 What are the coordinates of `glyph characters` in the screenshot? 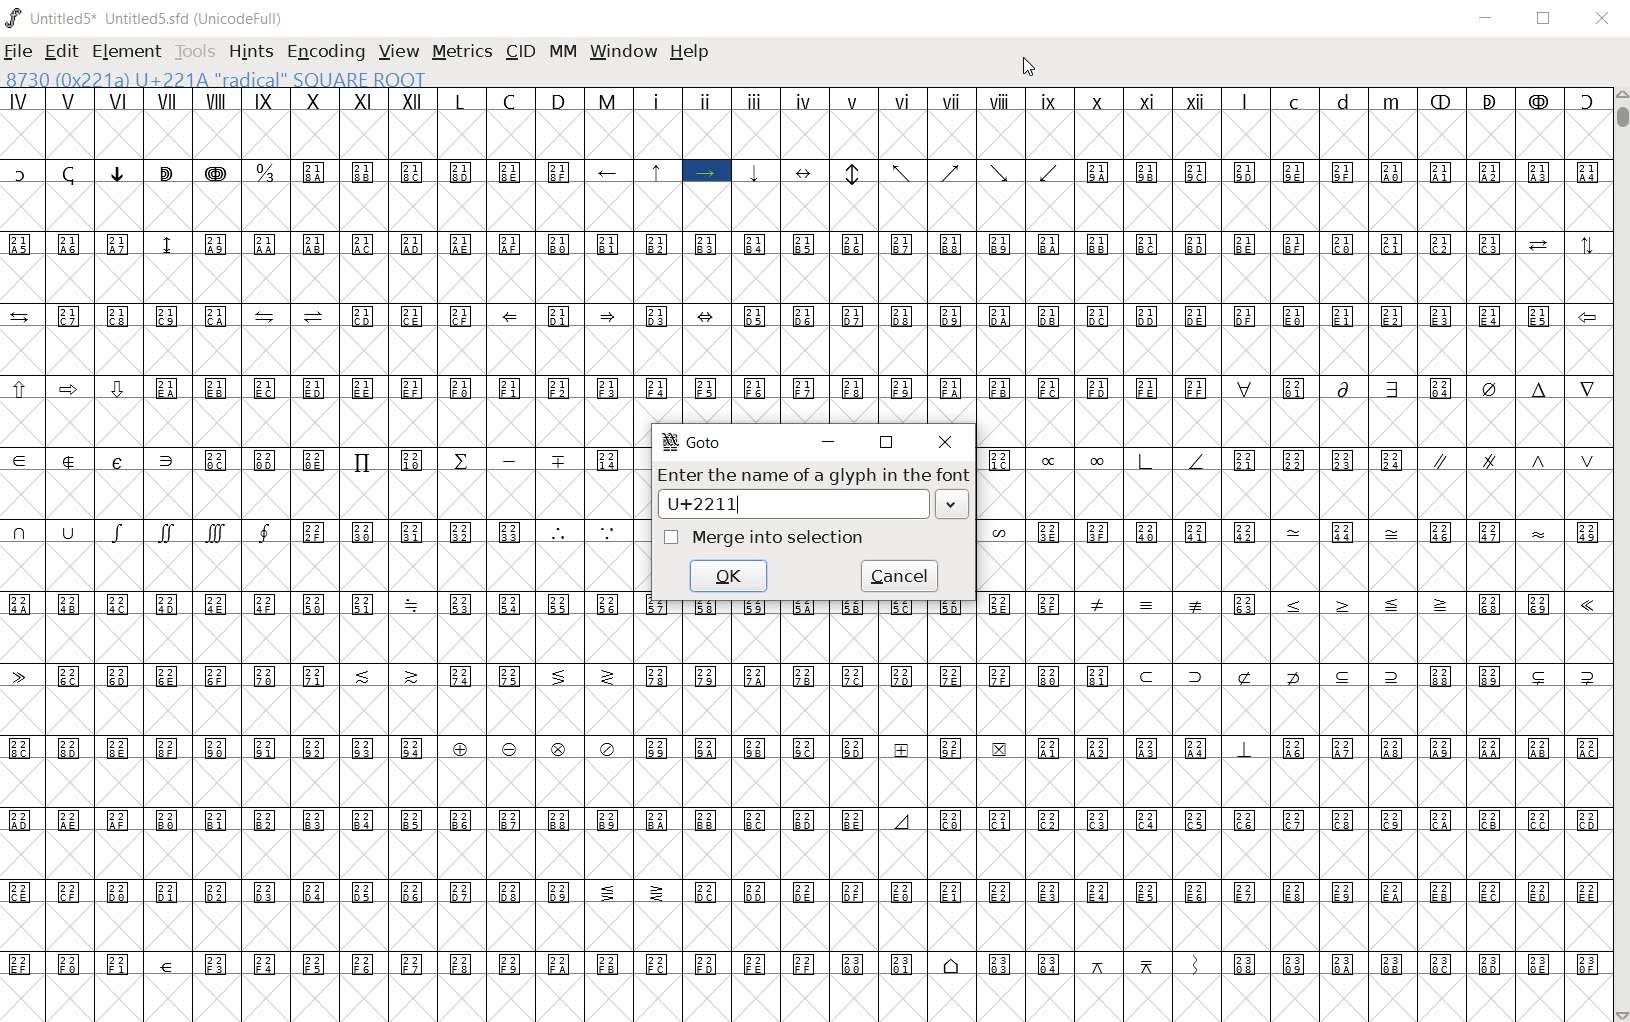 It's located at (1123, 229).